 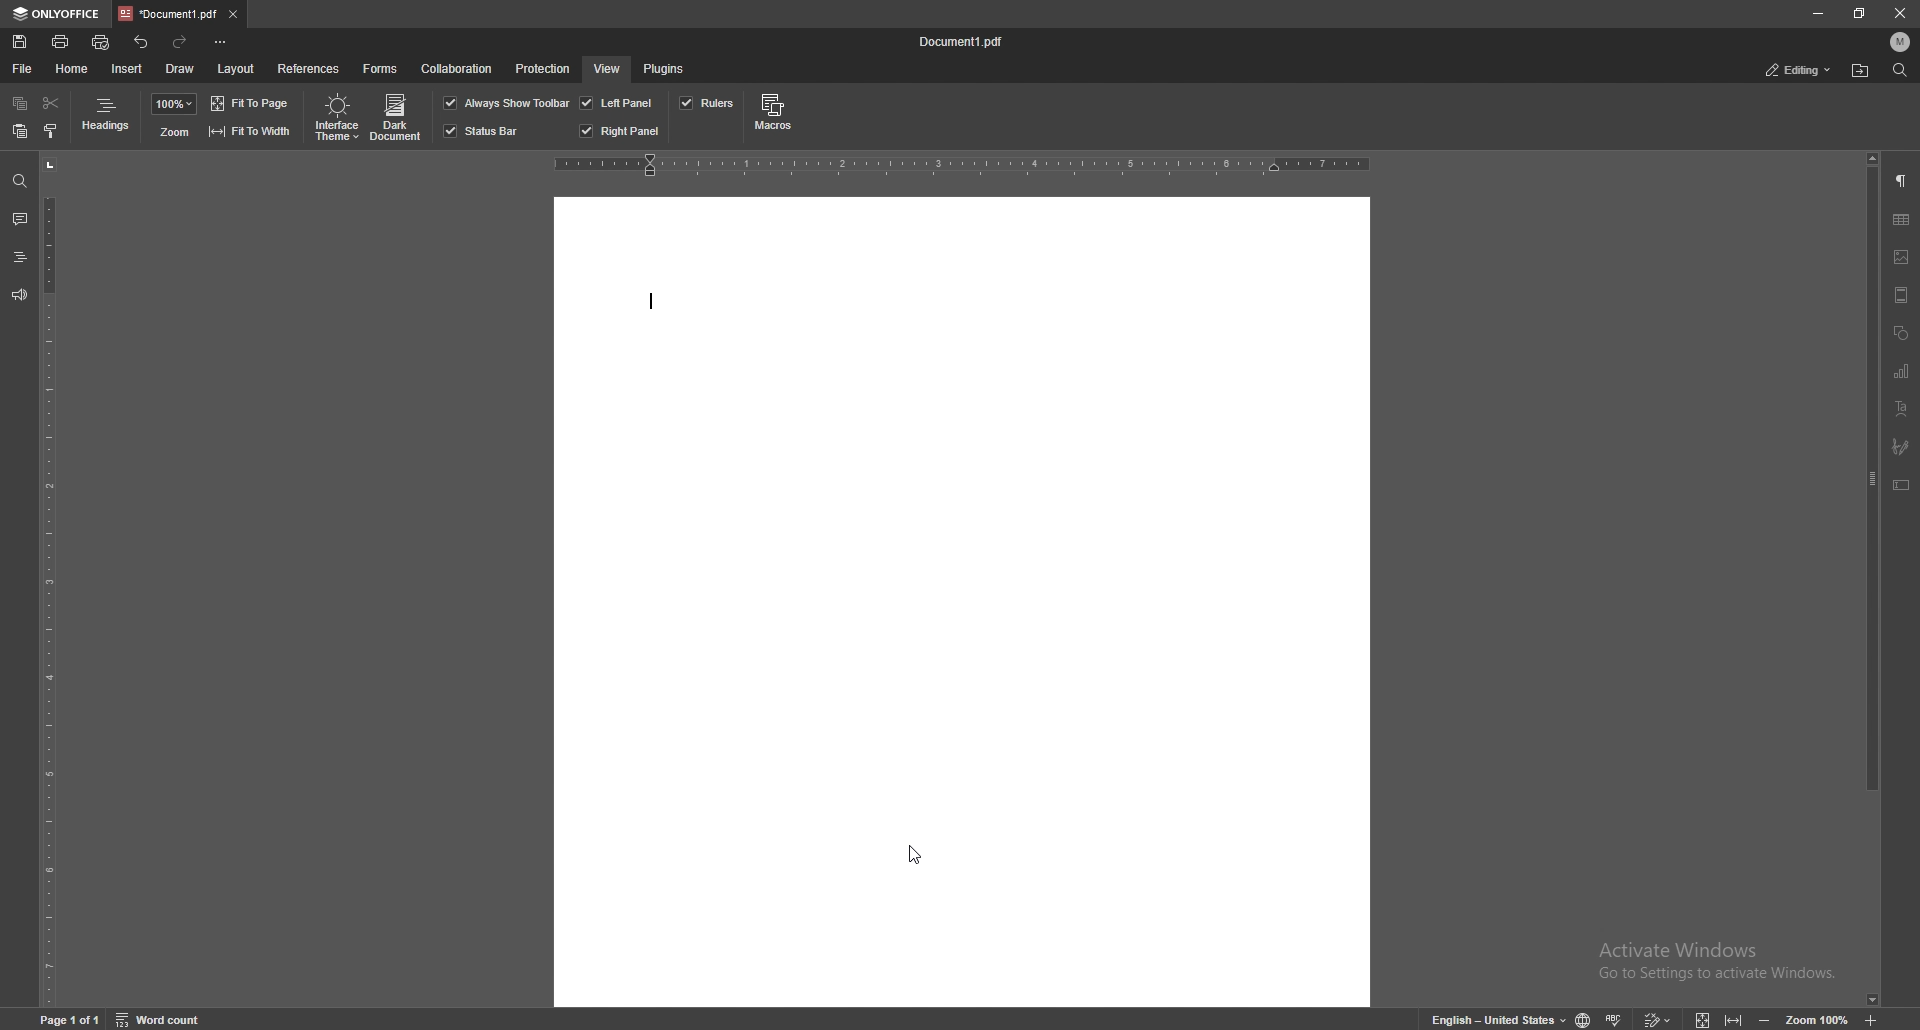 What do you see at coordinates (606, 68) in the screenshot?
I see `view` at bounding box center [606, 68].